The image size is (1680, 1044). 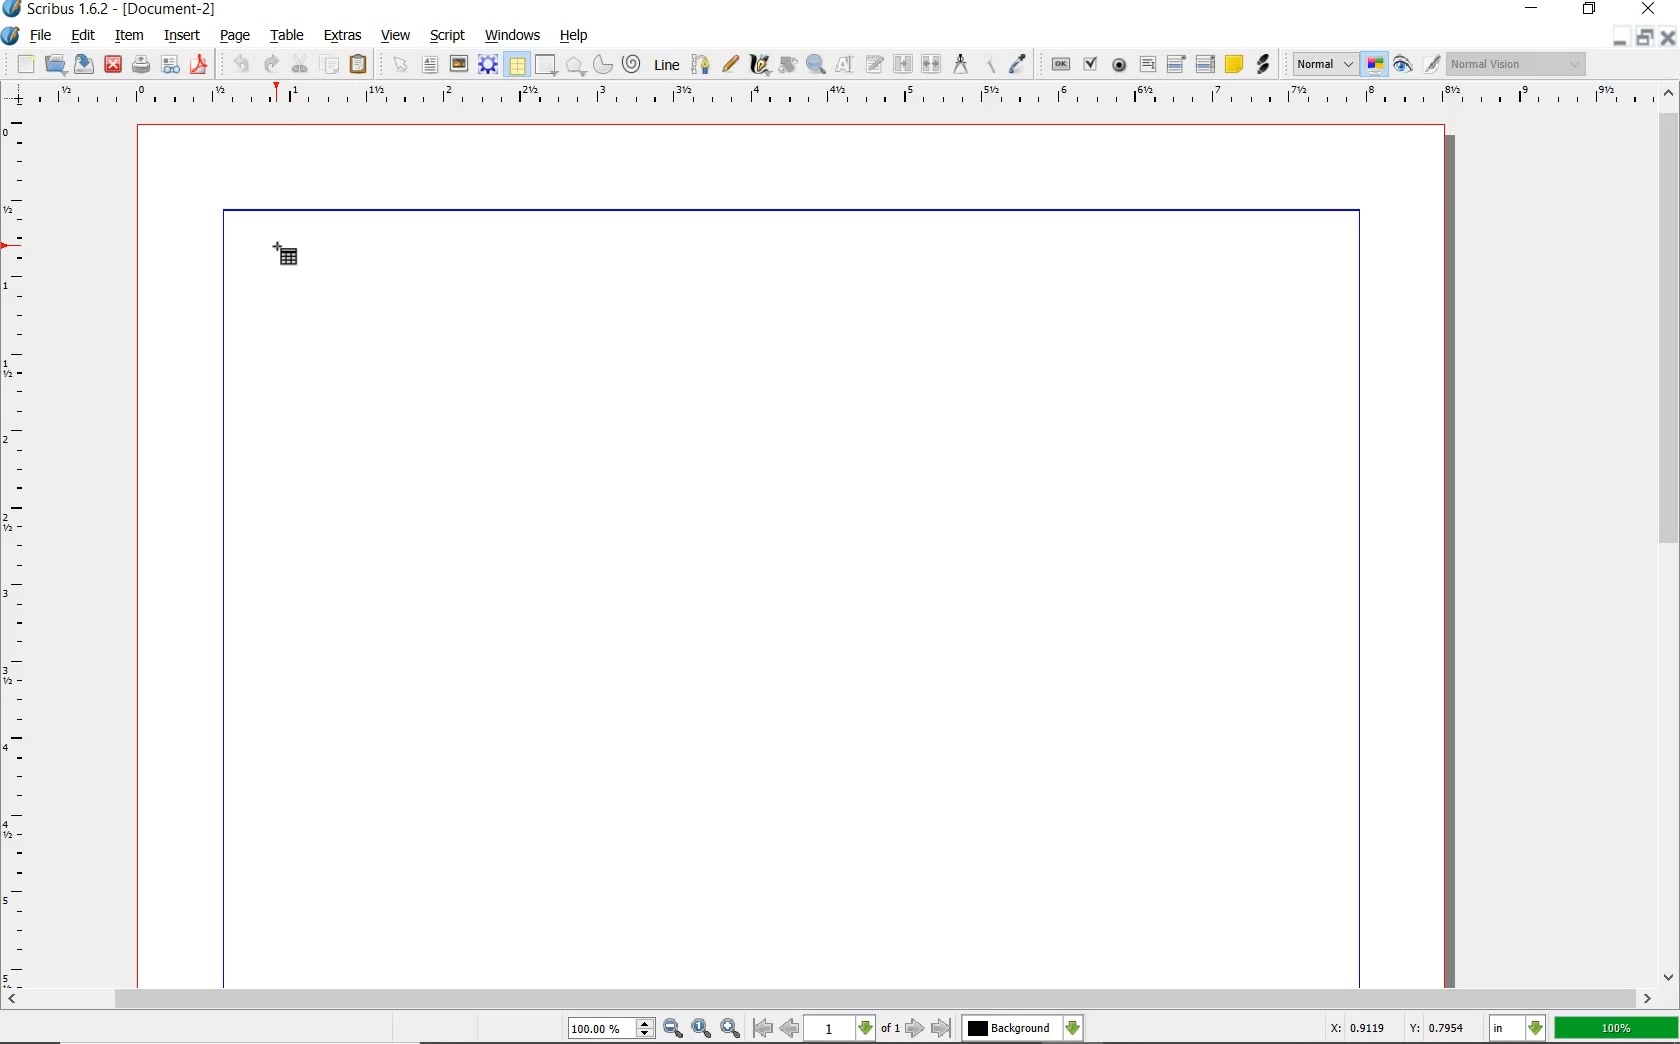 I want to click on script, so click(x=448, y=37).